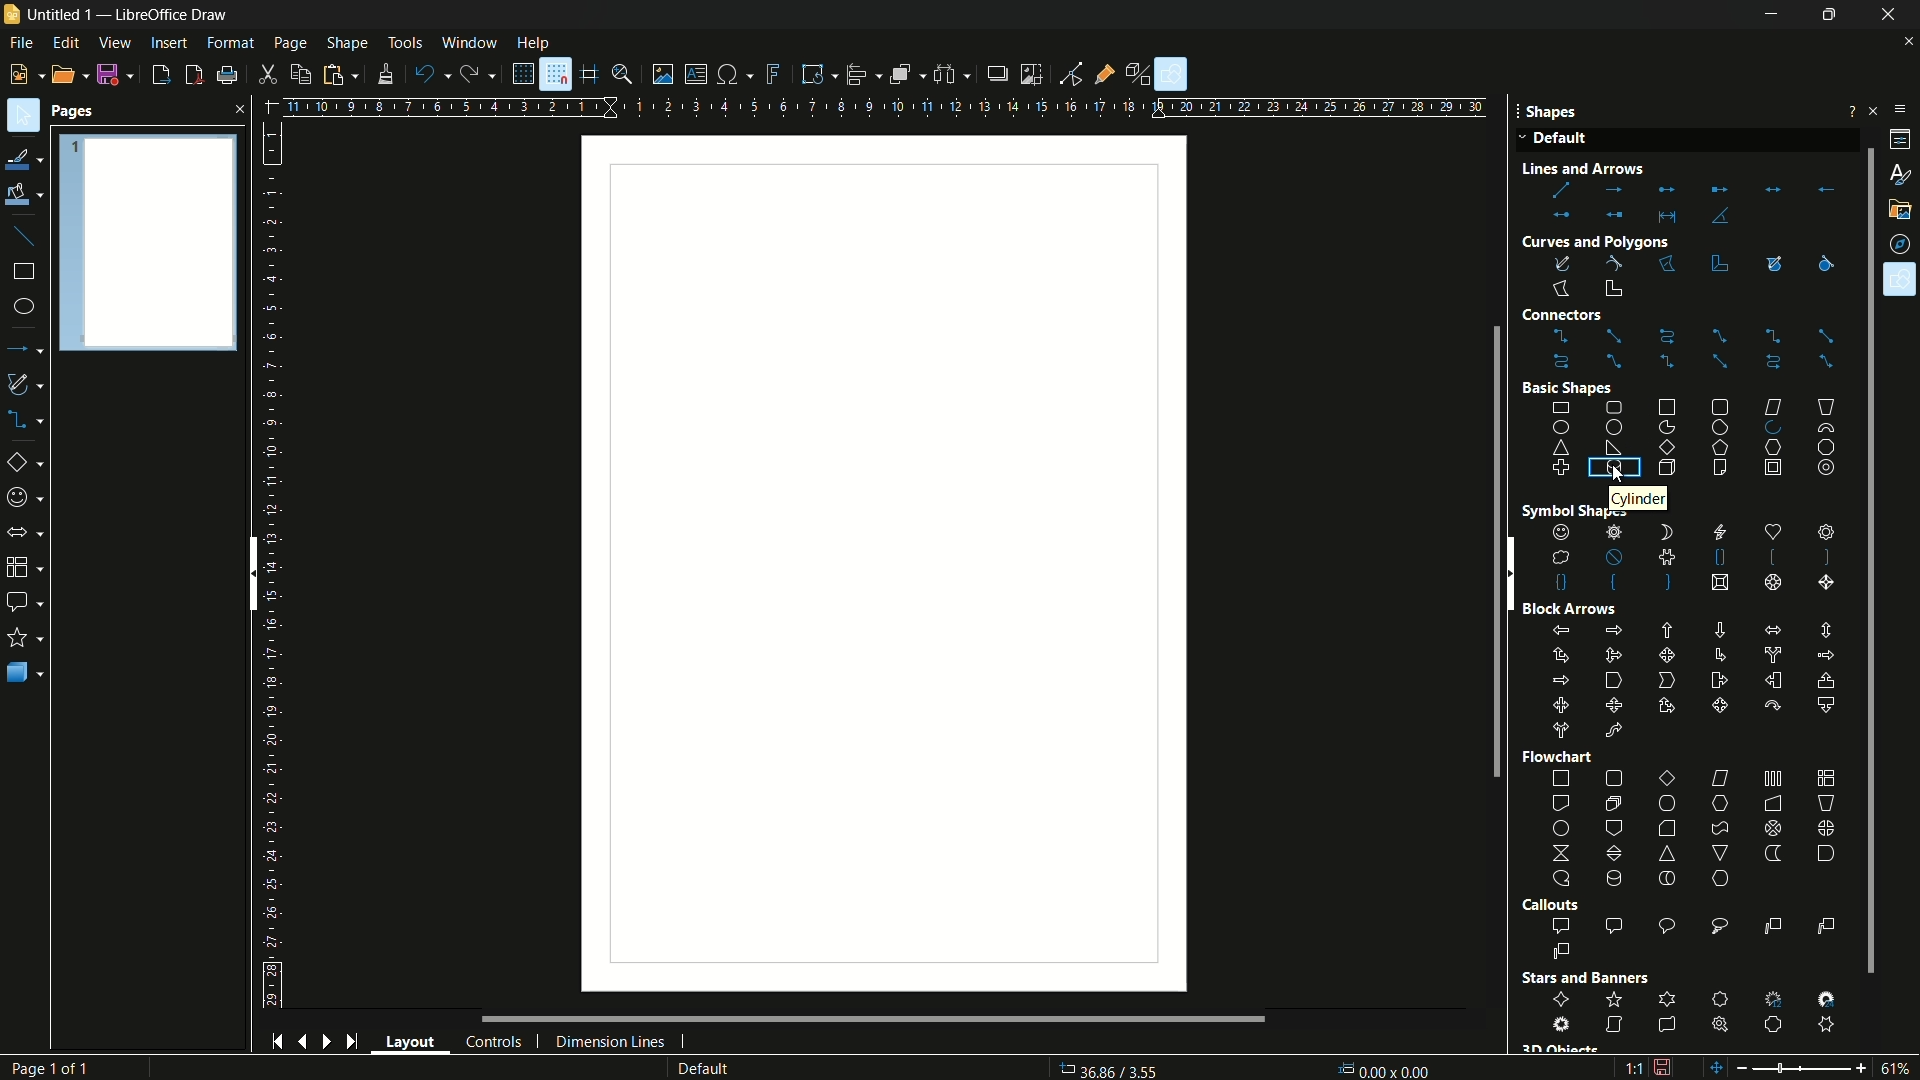 Image resolution: width=1920 pixels, height=1080 pixels. I want to click on scroll bar, so click(251, 573).